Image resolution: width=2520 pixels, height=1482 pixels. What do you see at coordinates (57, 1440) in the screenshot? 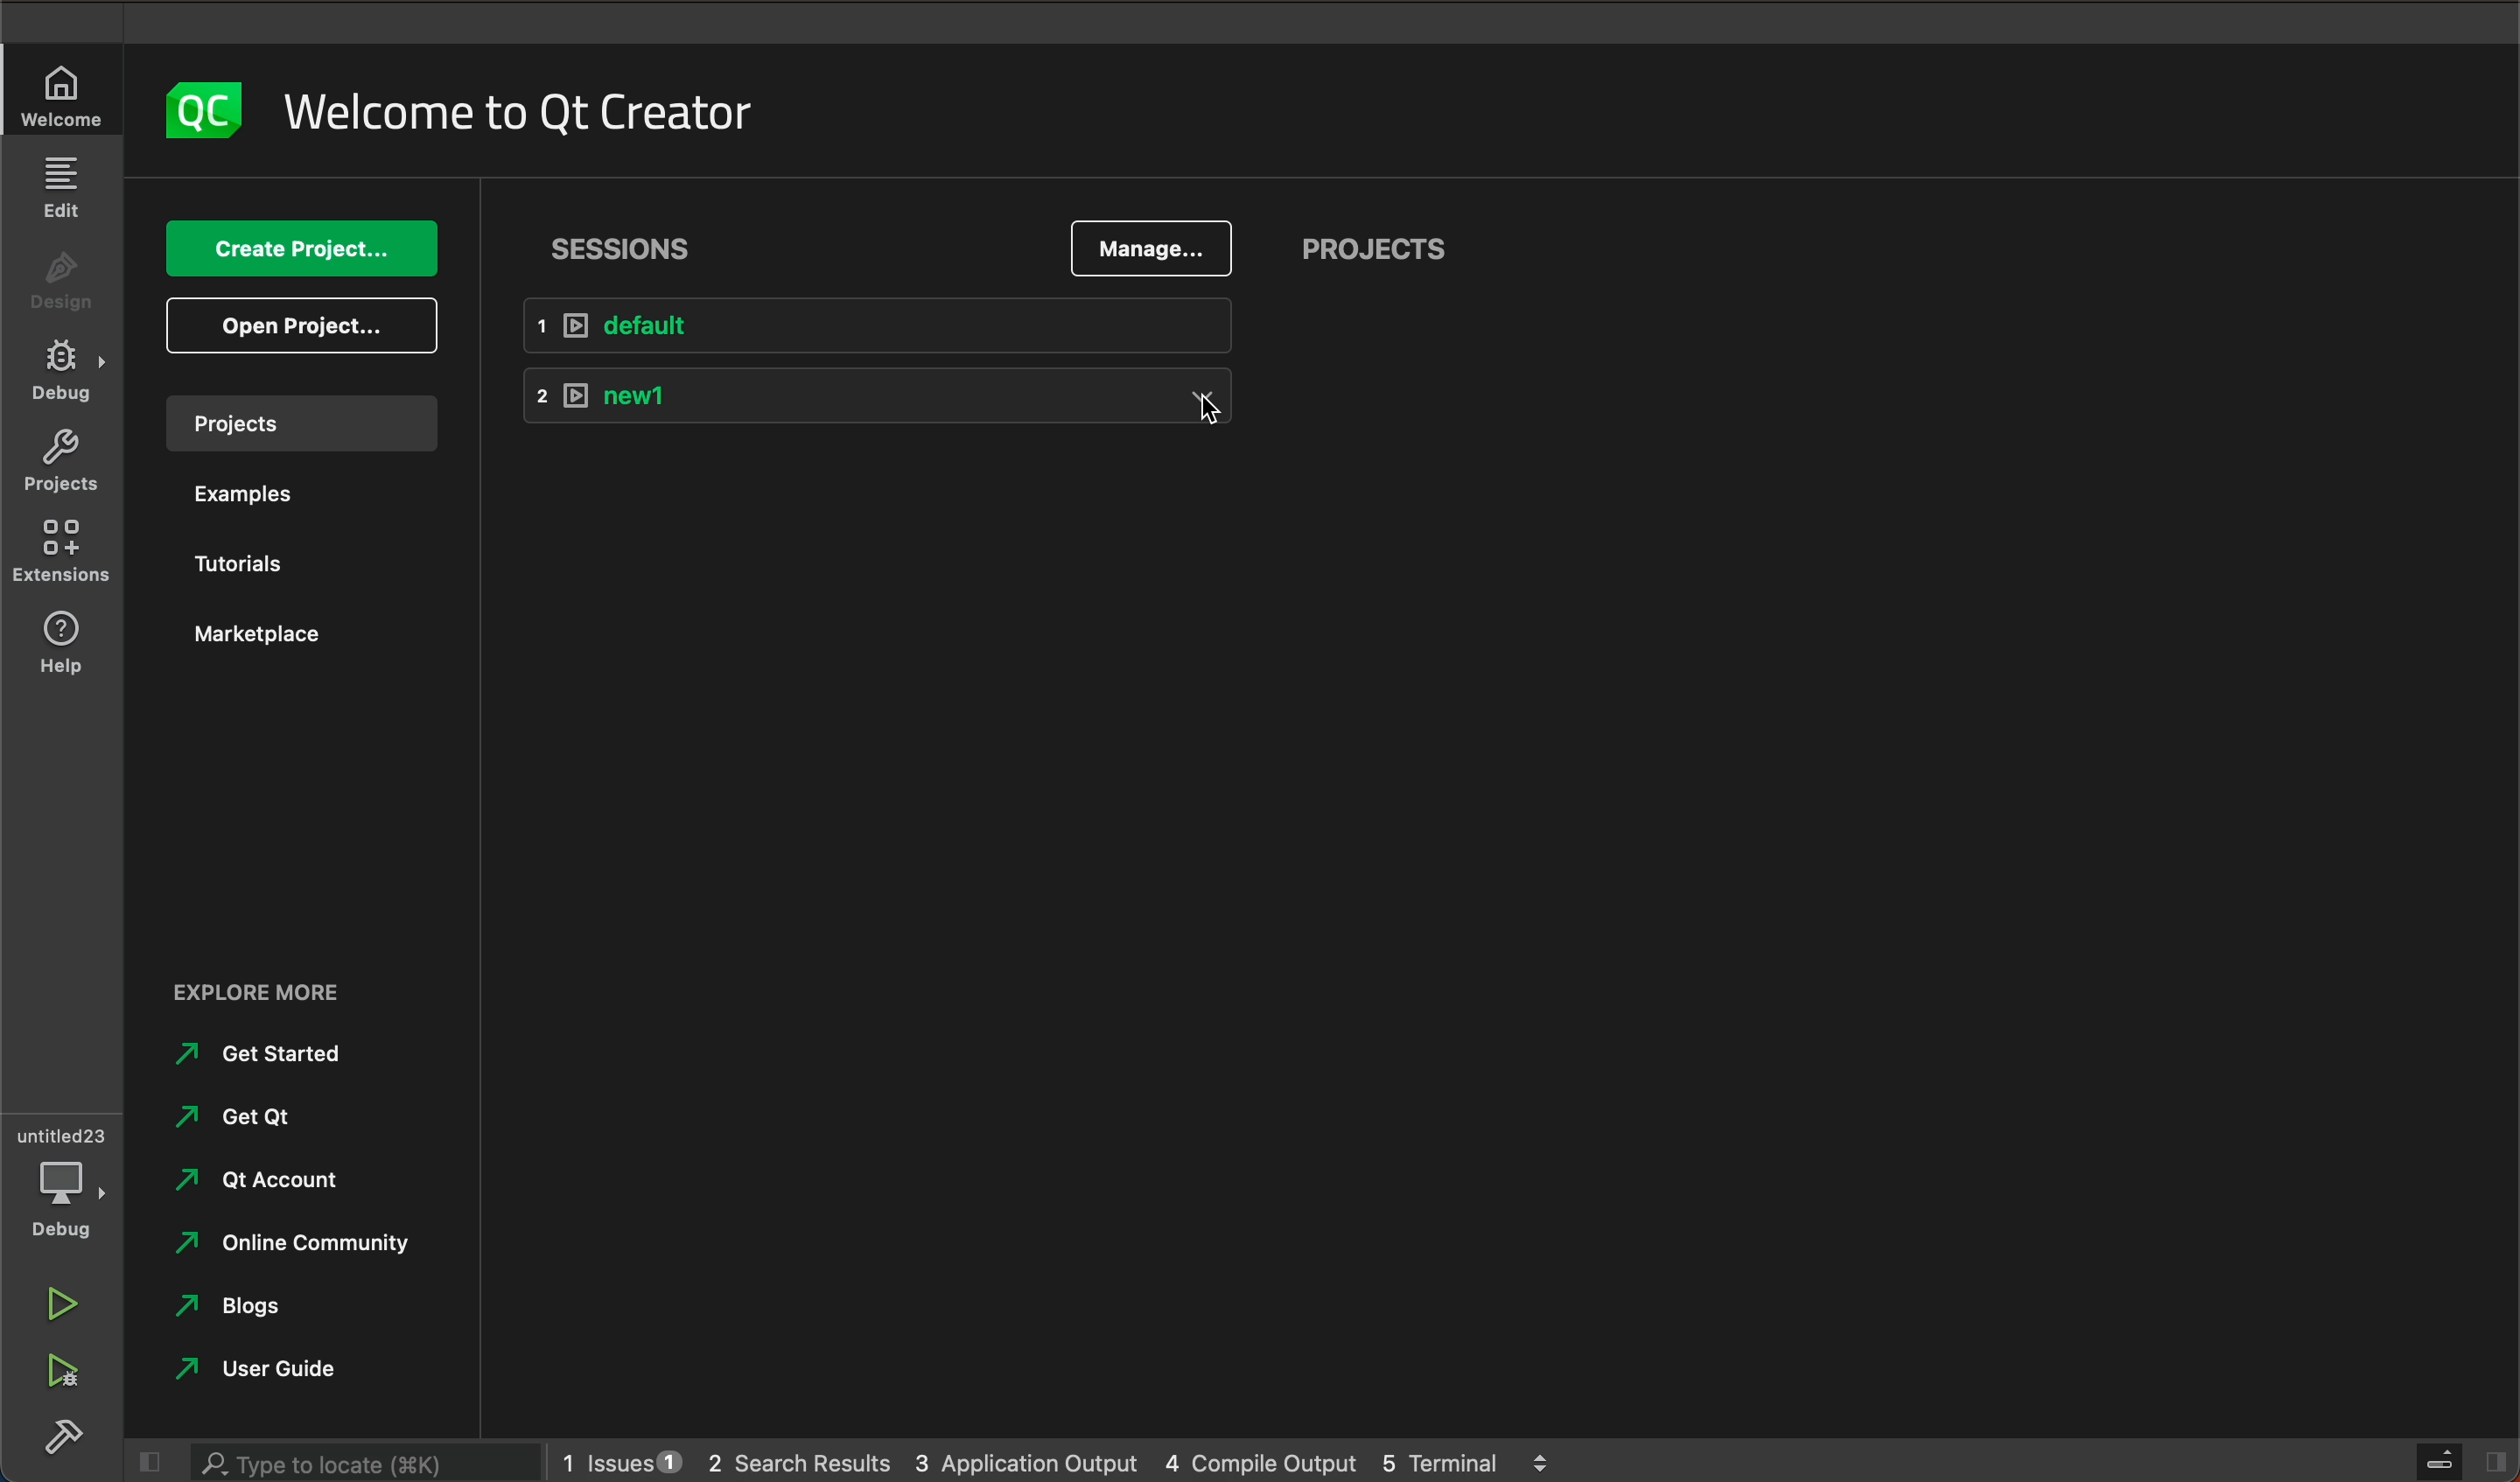
I see `build` at bounding box center [57, 1440].